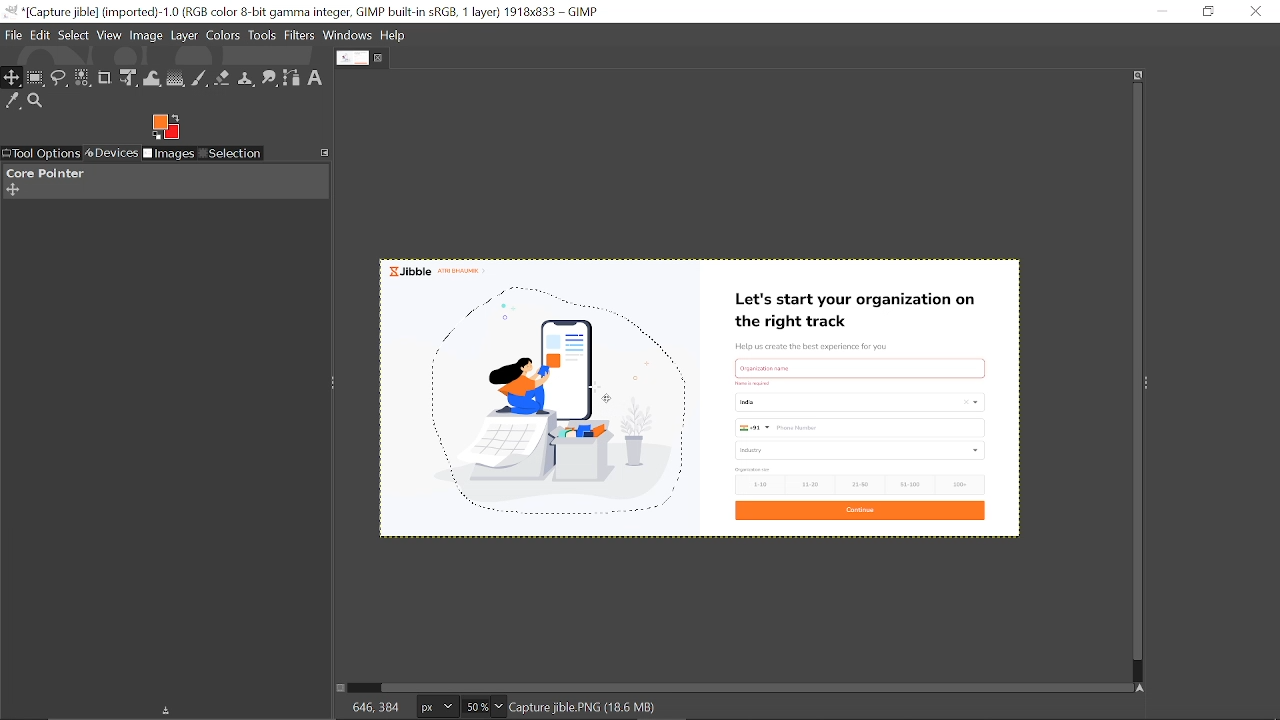 Image resolution: width=1280 pixels, height=720 pixels. What do you see at coordinates (858, 512) in the screenshot?
I see `Continue` at bounding box center [858, 512].